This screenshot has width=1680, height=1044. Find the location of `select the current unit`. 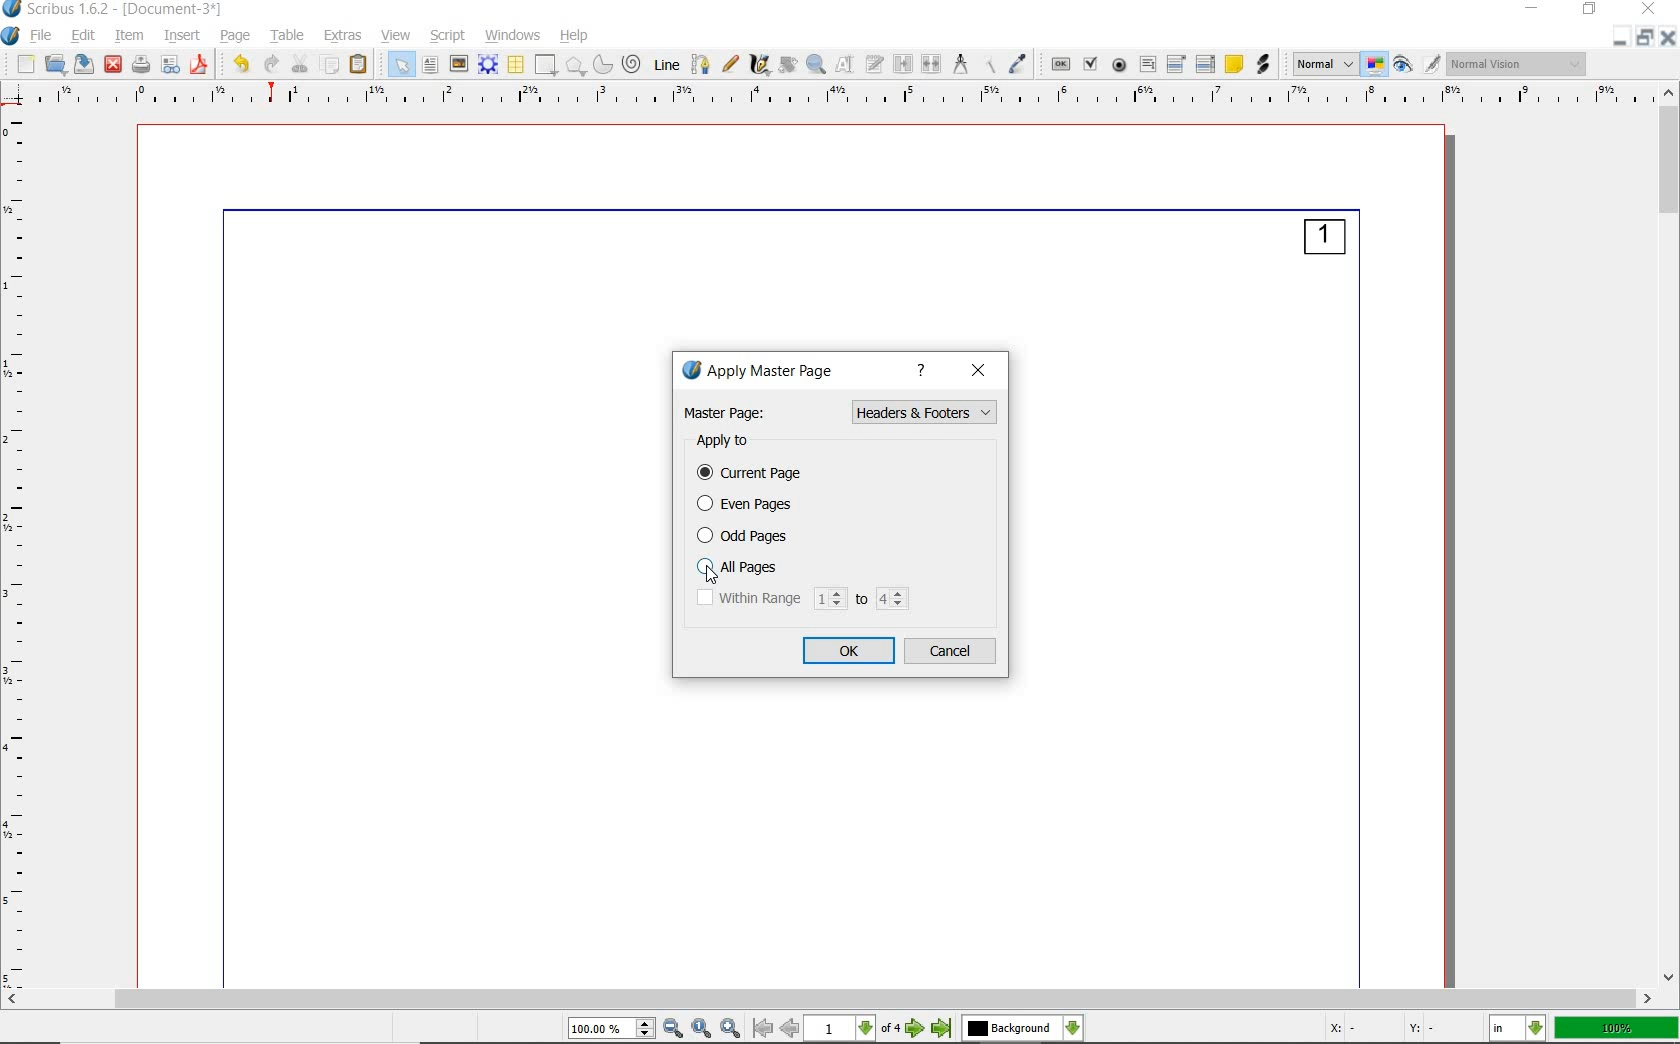

select the current unit is located at coordinates (1518, 1027).